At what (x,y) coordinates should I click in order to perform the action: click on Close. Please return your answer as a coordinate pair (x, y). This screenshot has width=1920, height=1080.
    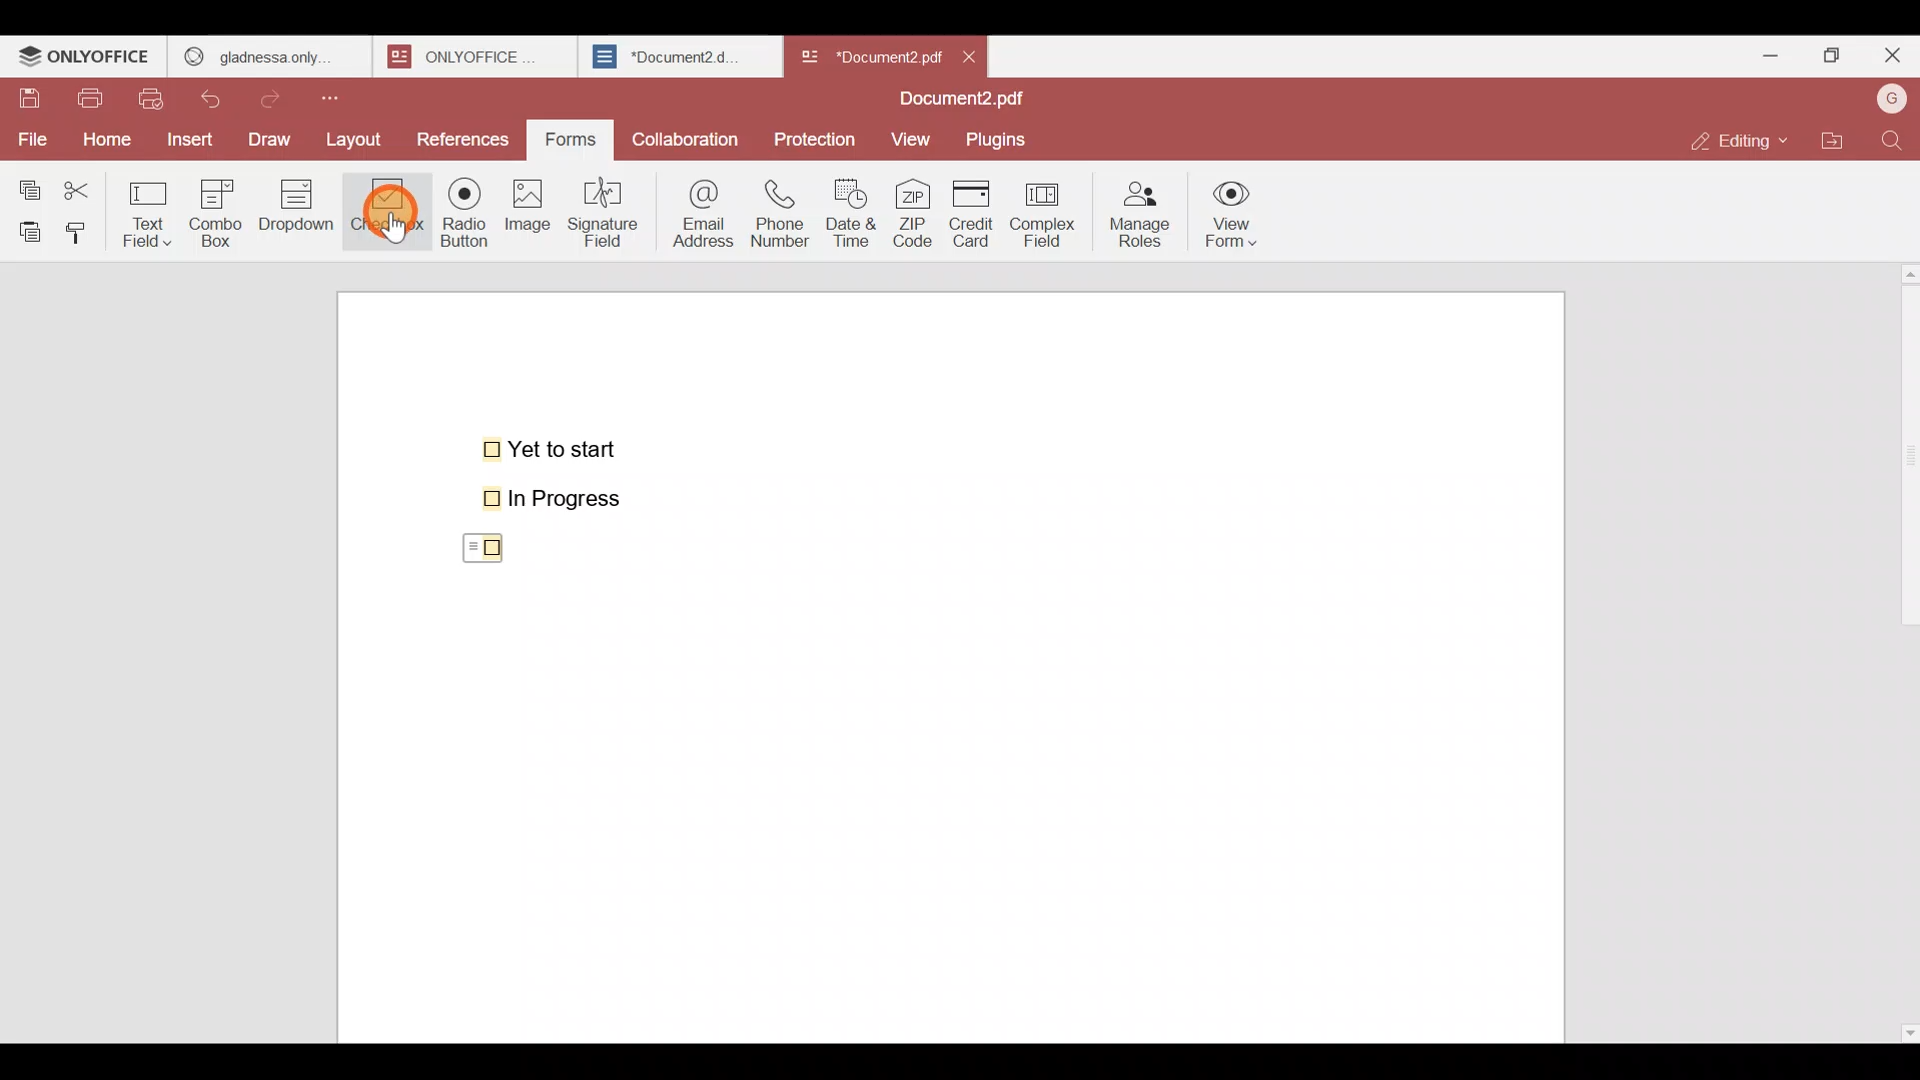
    Looking at the image, I should click on (978, 55).